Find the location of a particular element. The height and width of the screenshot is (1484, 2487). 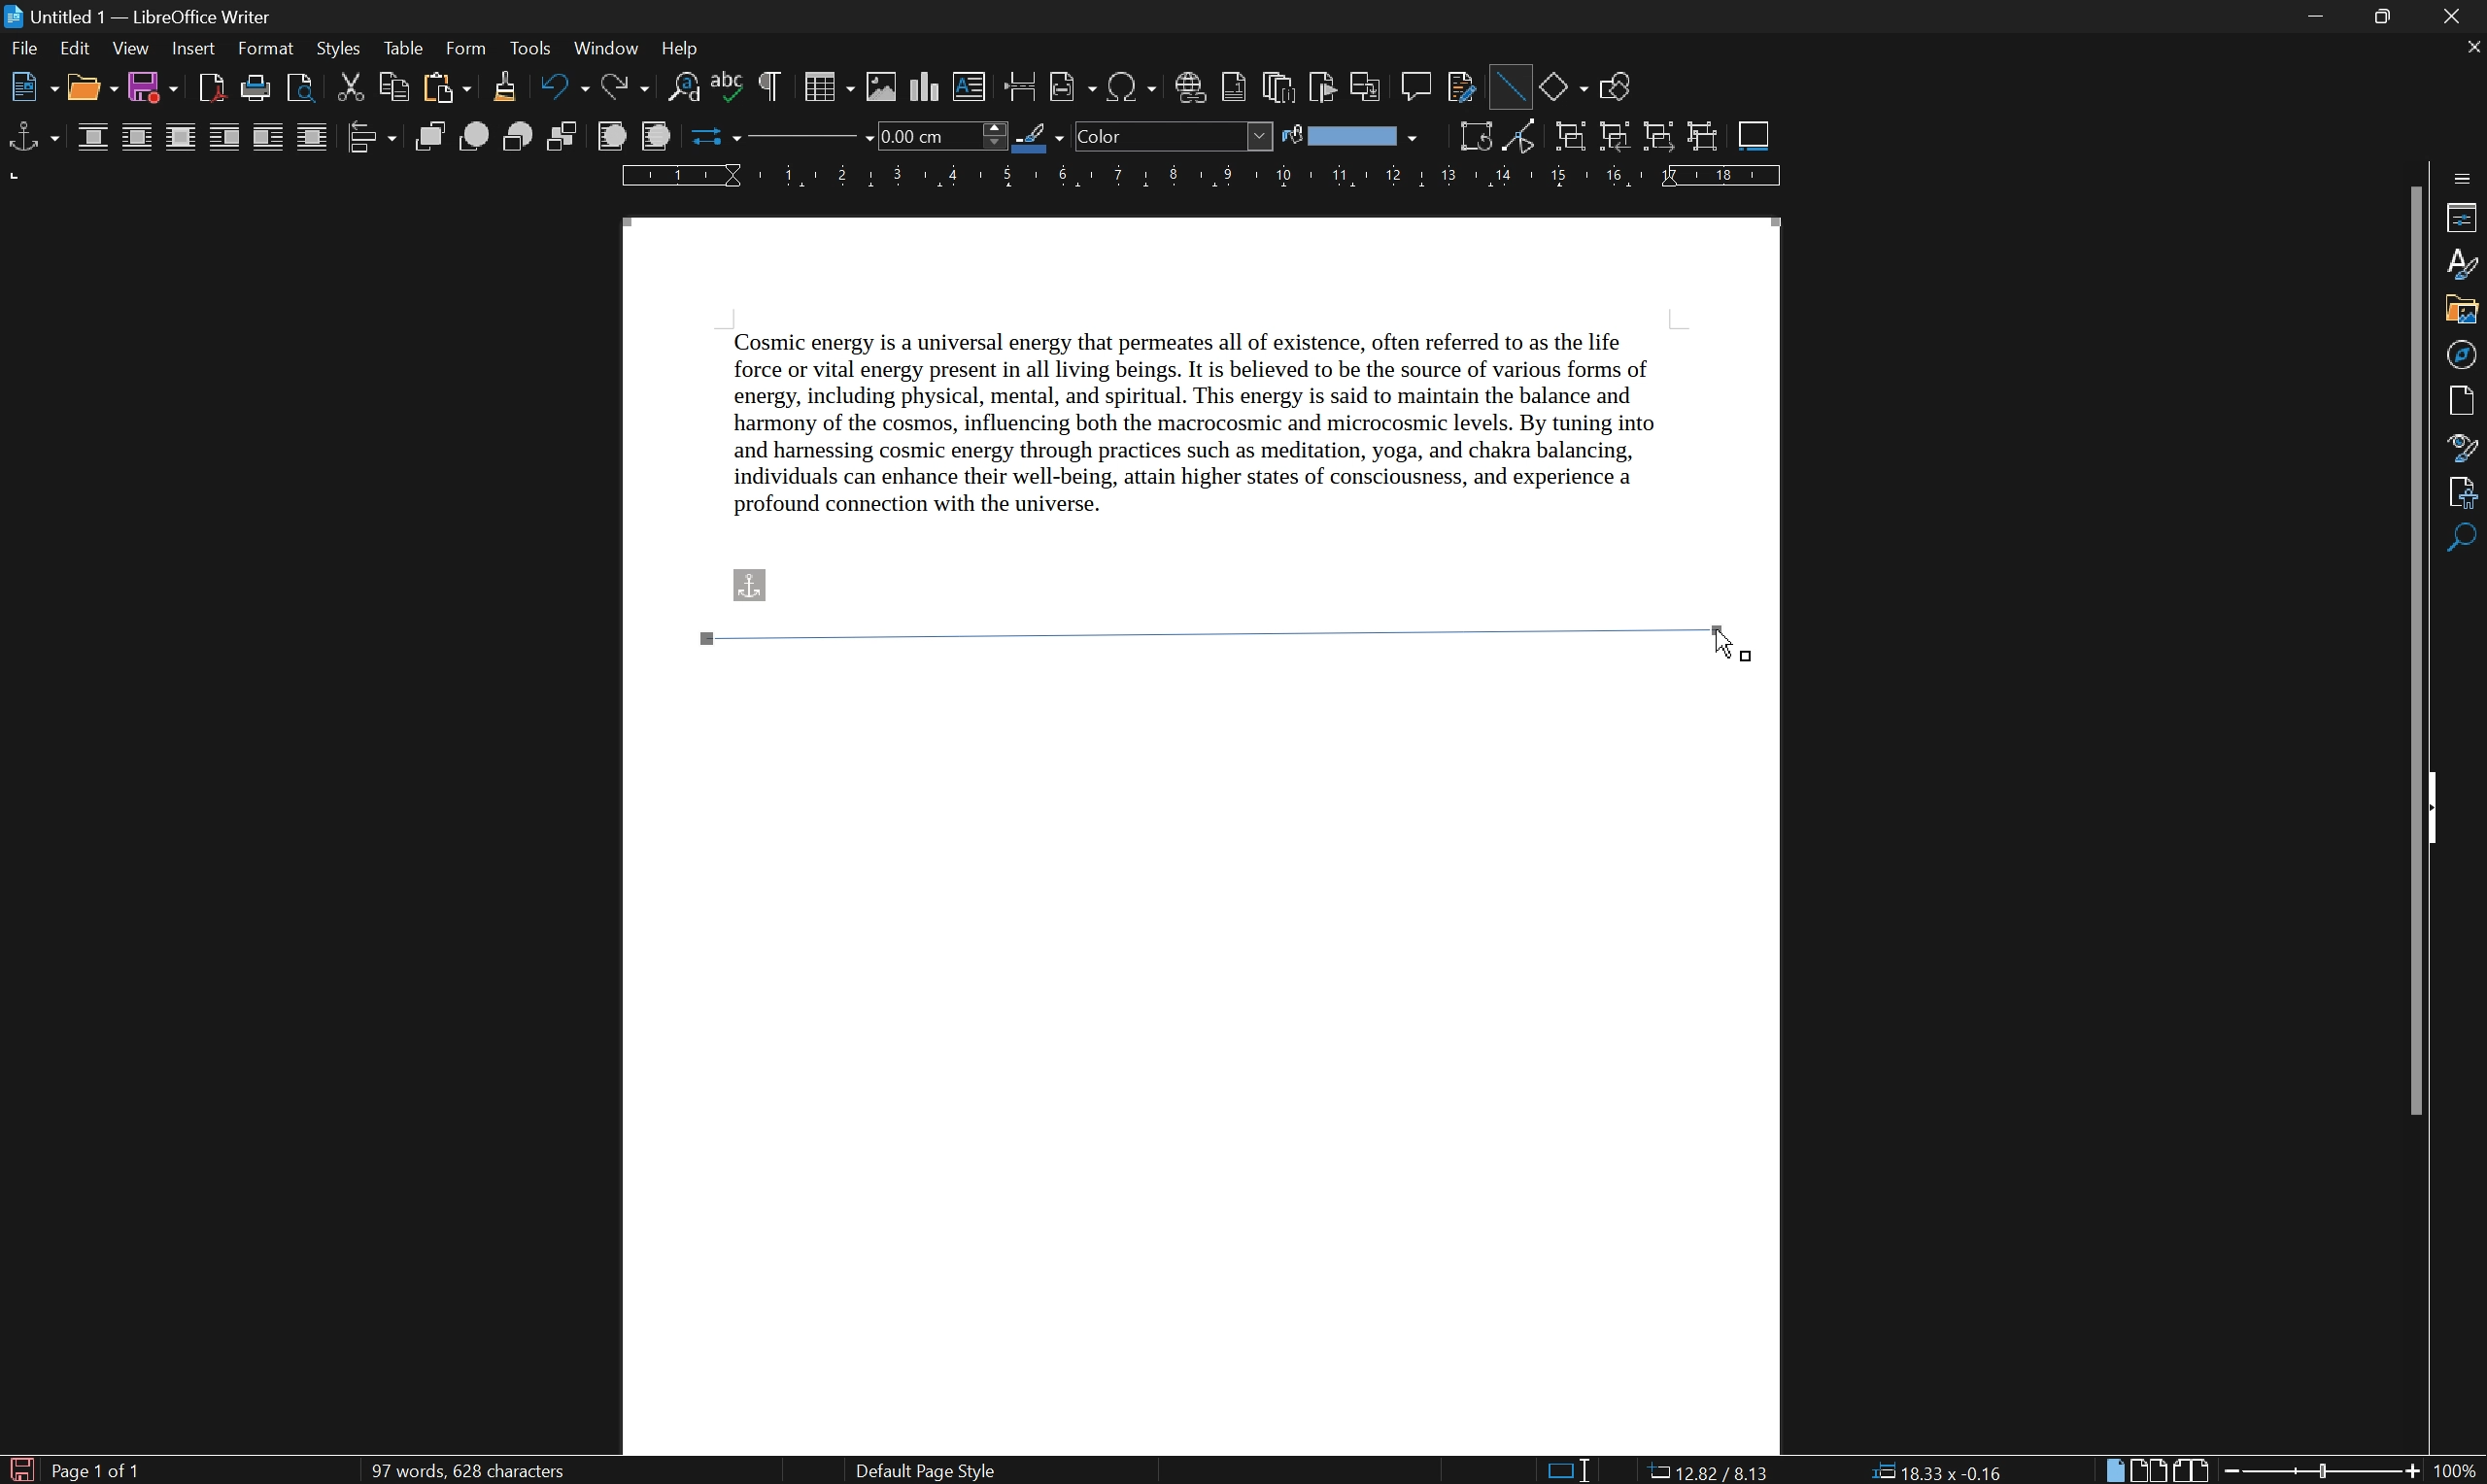

before is located at coordinates (224, 139).